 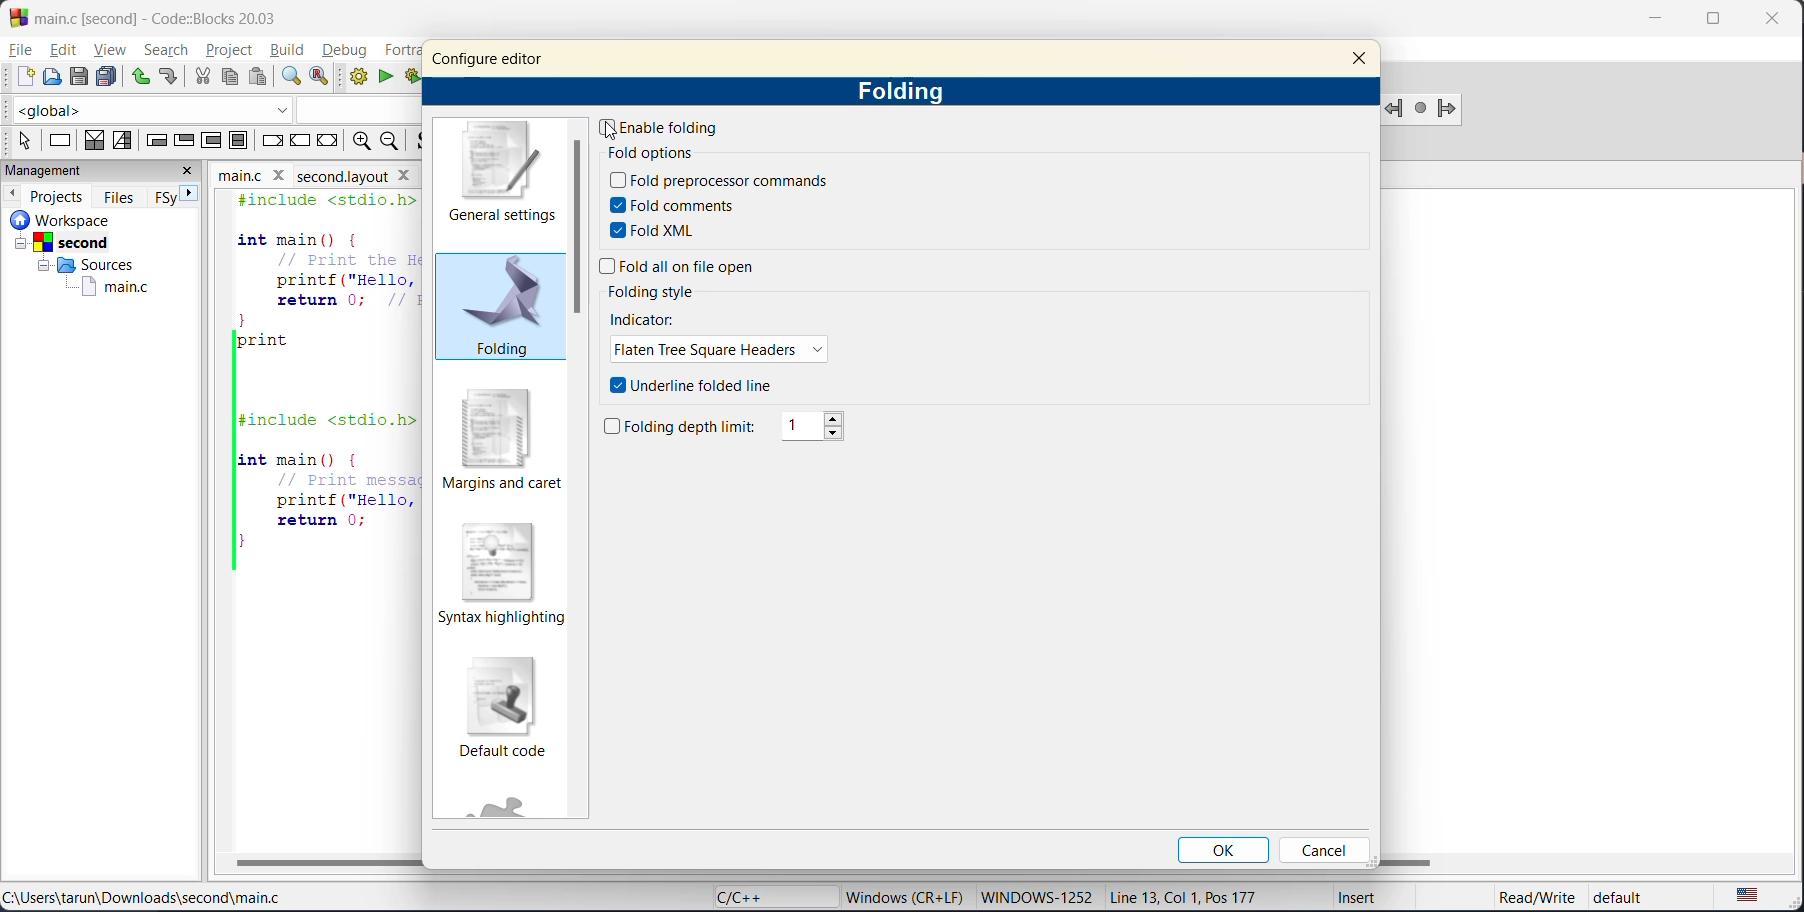 What do you see at coordinates (327, 143) in the screenshot?
I see `return instruction` at bounding box center [327, 143].